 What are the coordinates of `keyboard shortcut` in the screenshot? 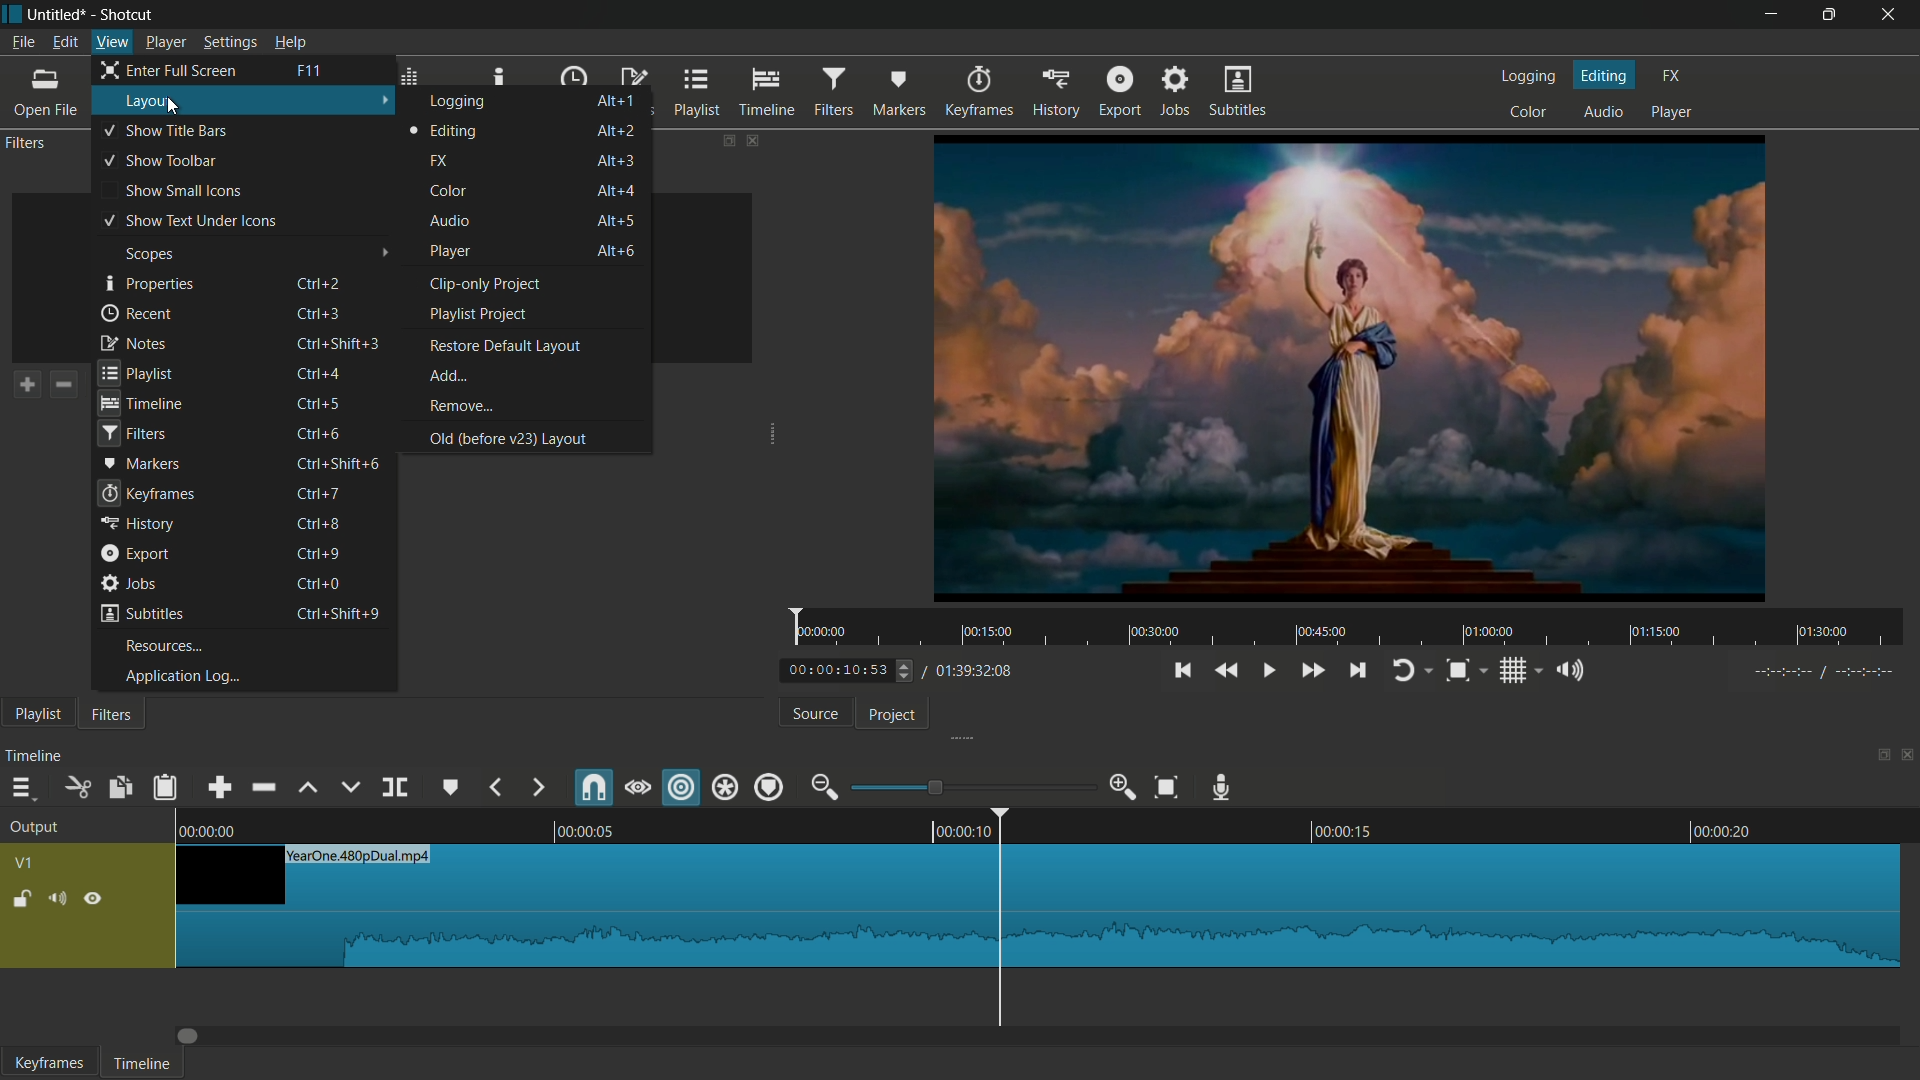 It's located at (336, 613).